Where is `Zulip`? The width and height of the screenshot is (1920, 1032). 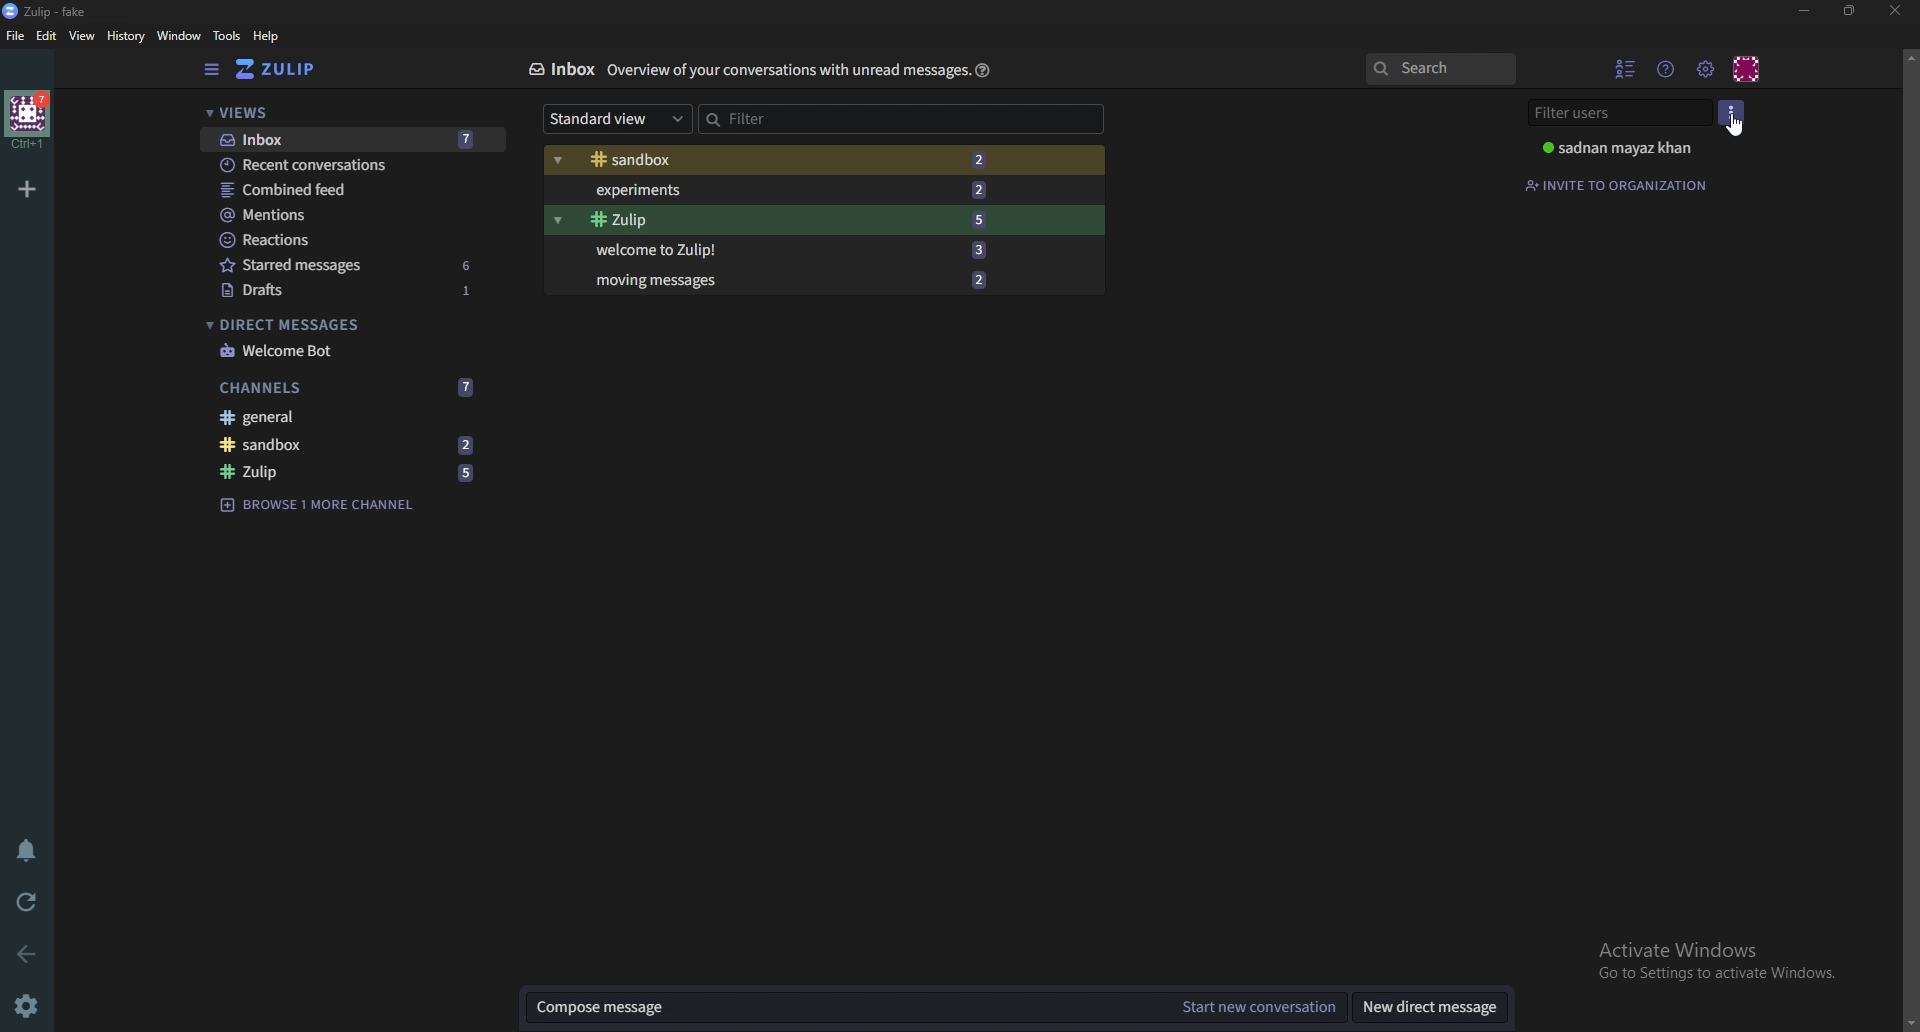 Zulip is located at coordinates (783, 220).